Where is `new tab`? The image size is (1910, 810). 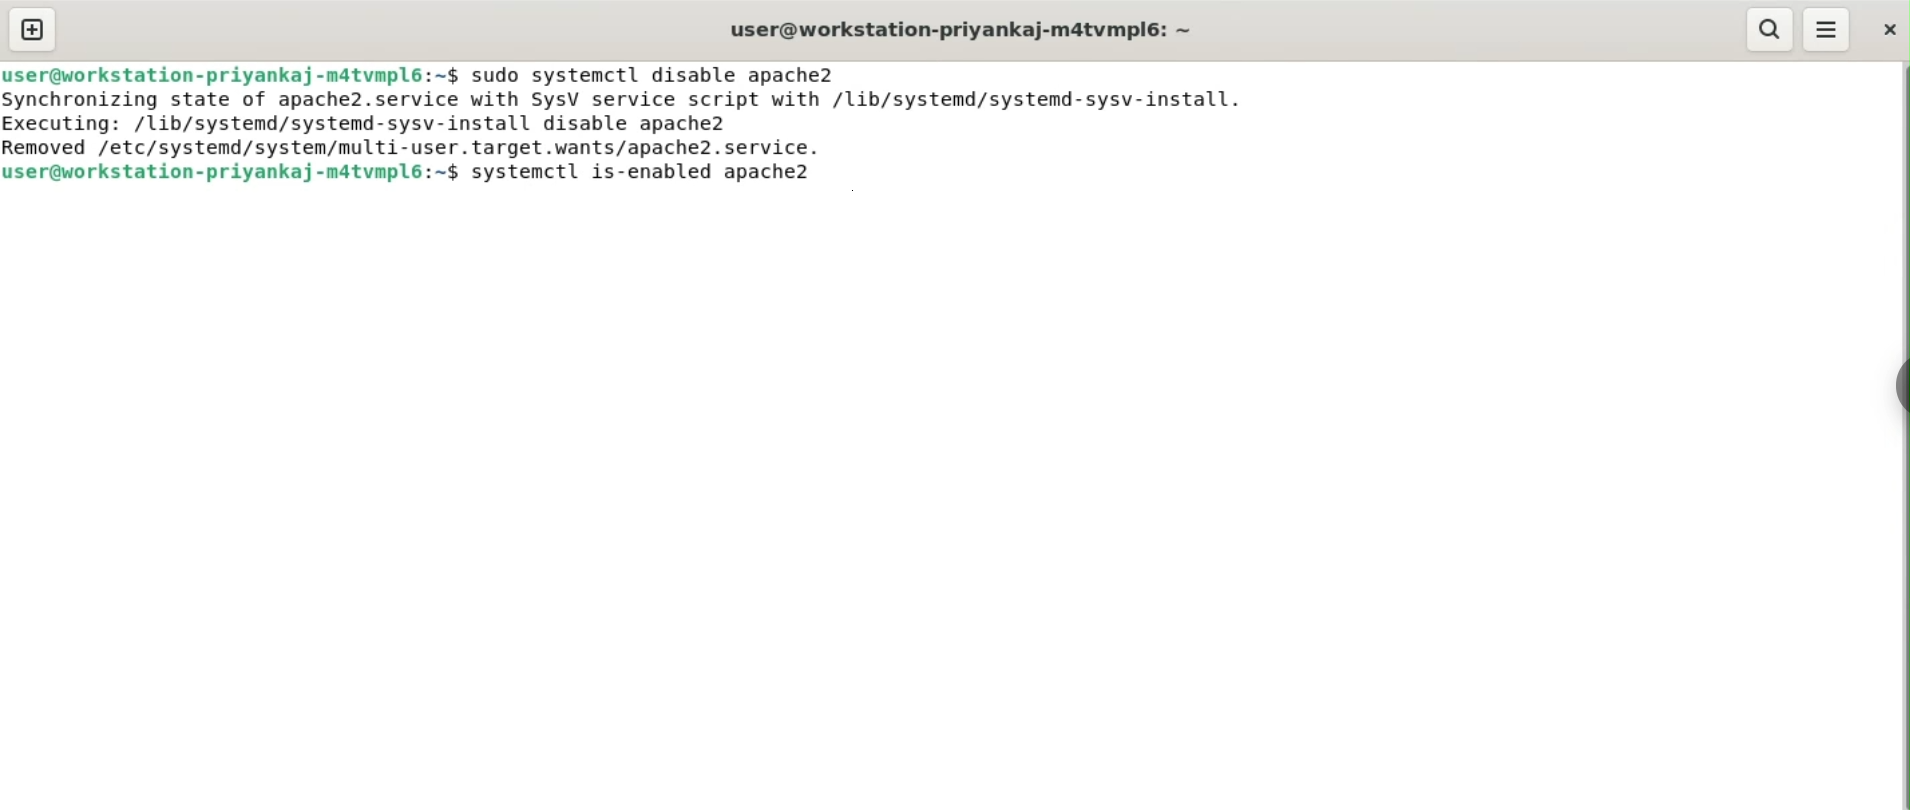
new tab is located at coordinates (34, 28).